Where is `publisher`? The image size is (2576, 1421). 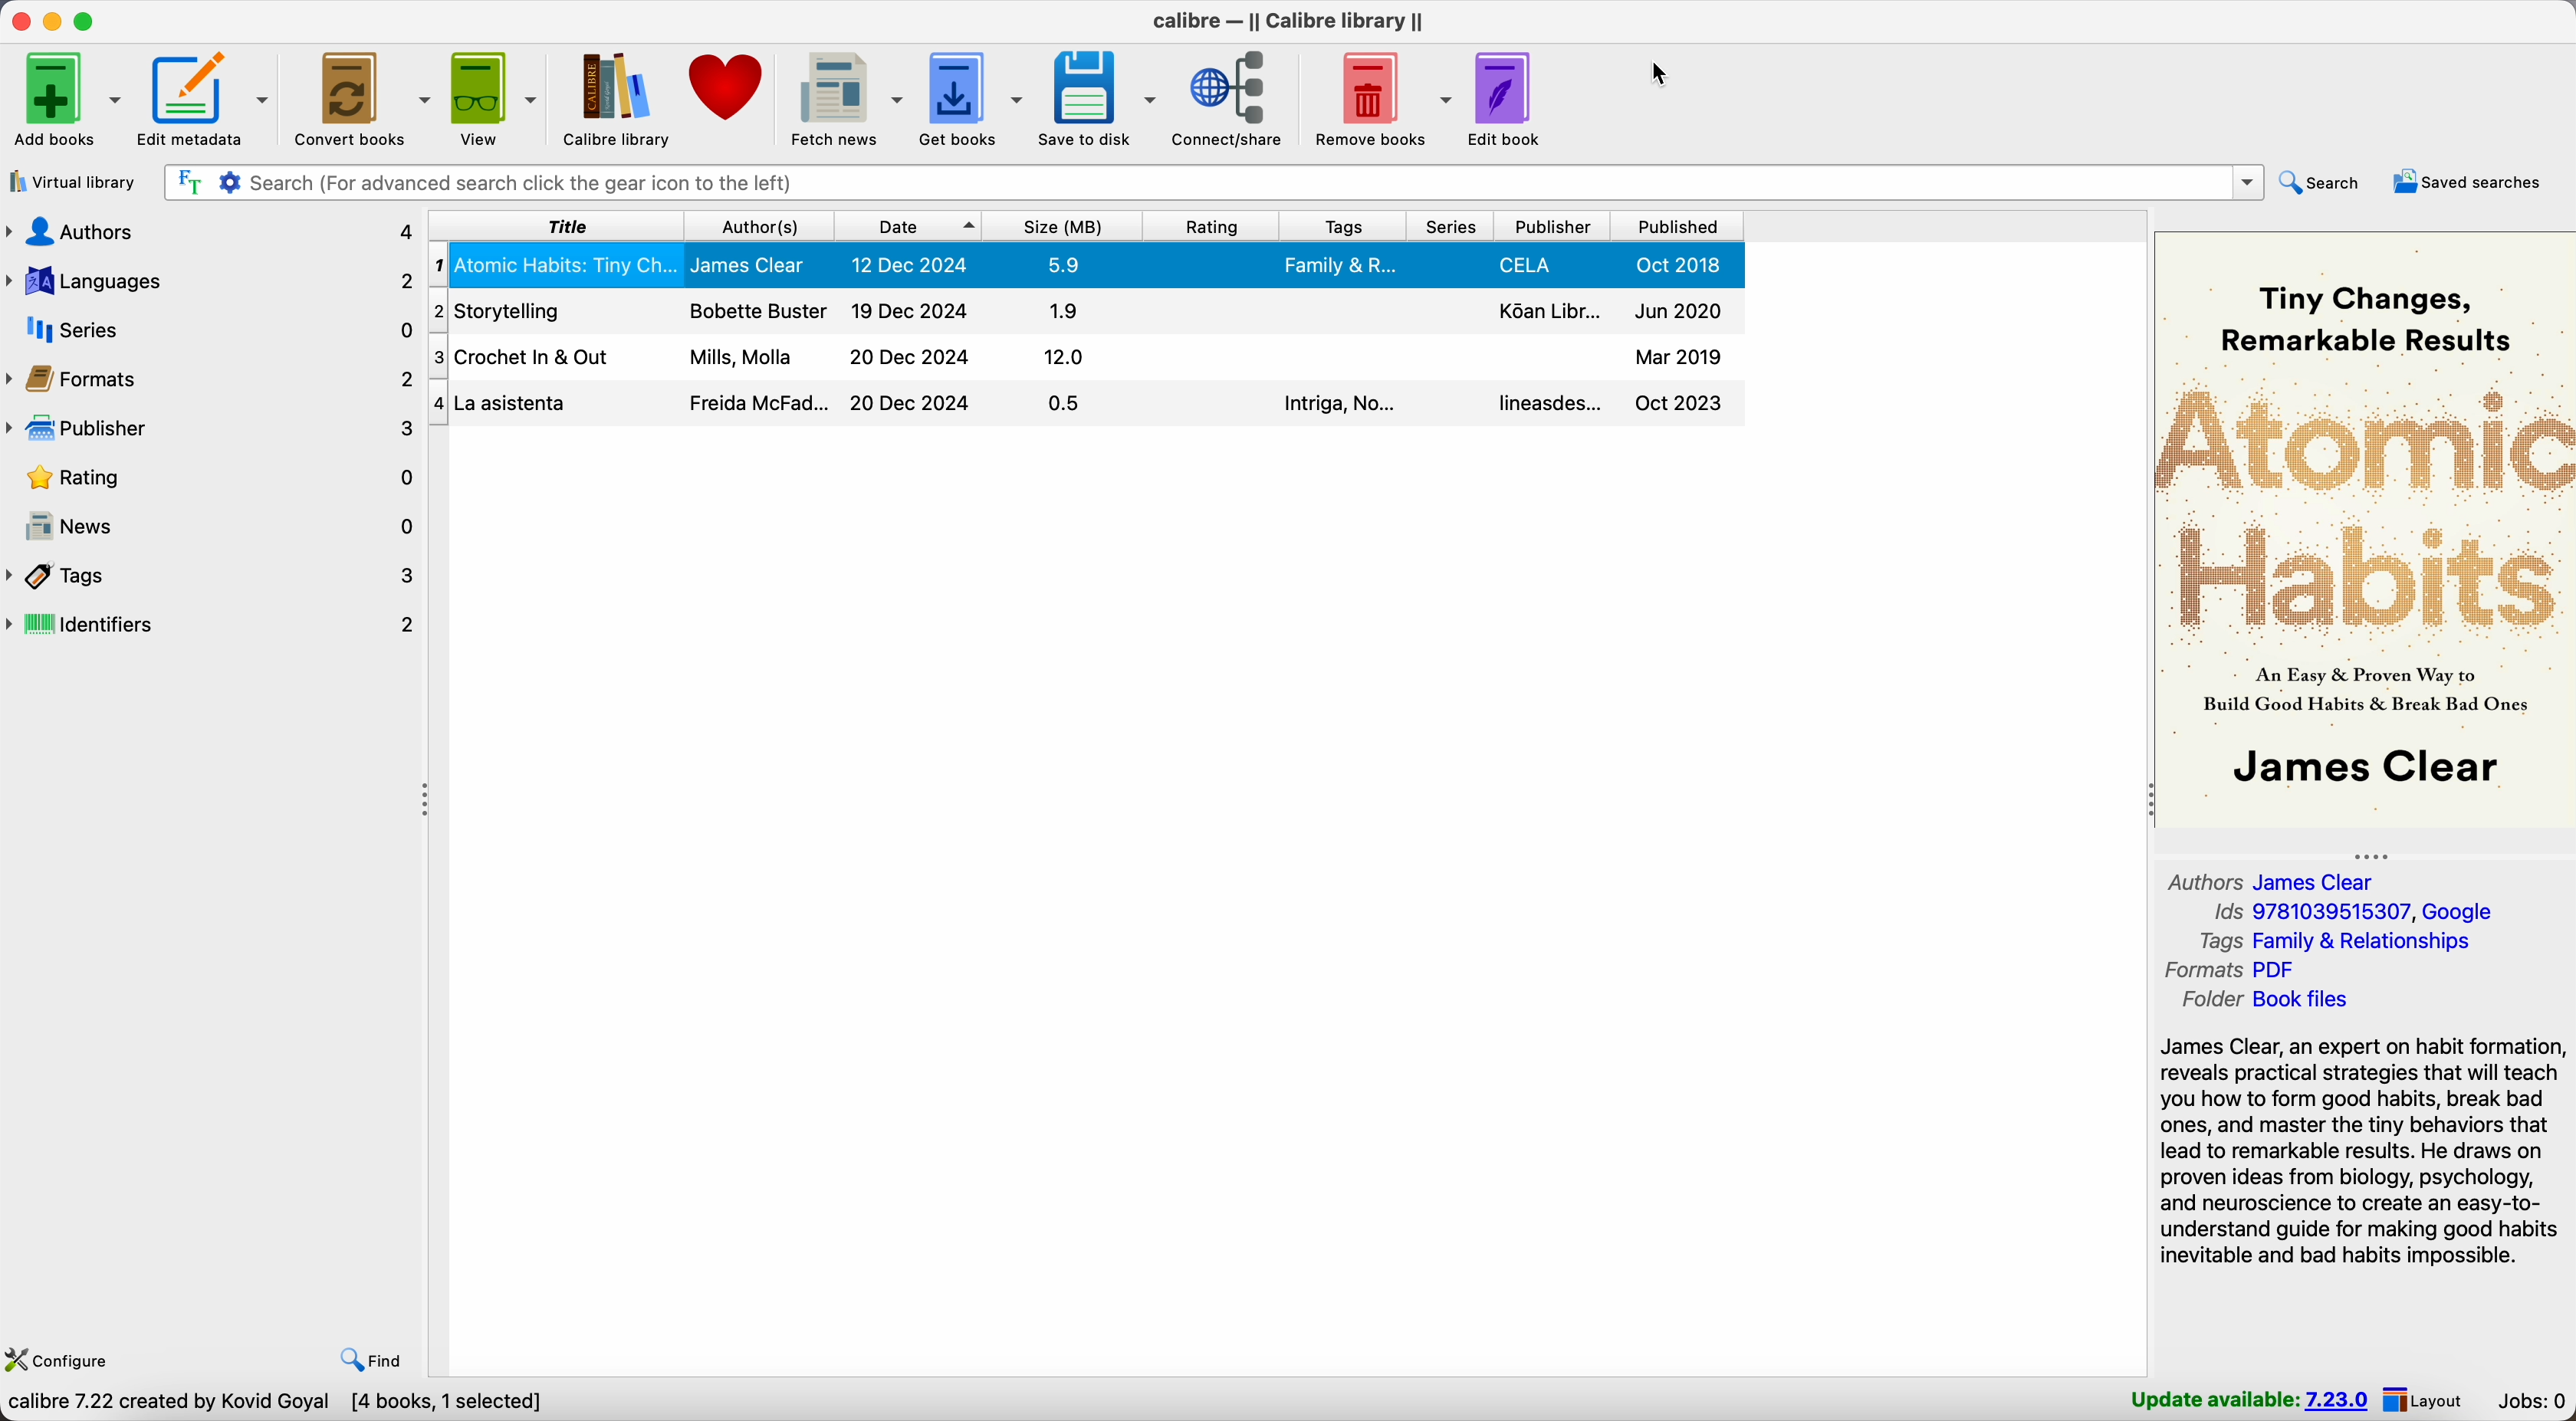 publisher is located at coordinates (211, 429).